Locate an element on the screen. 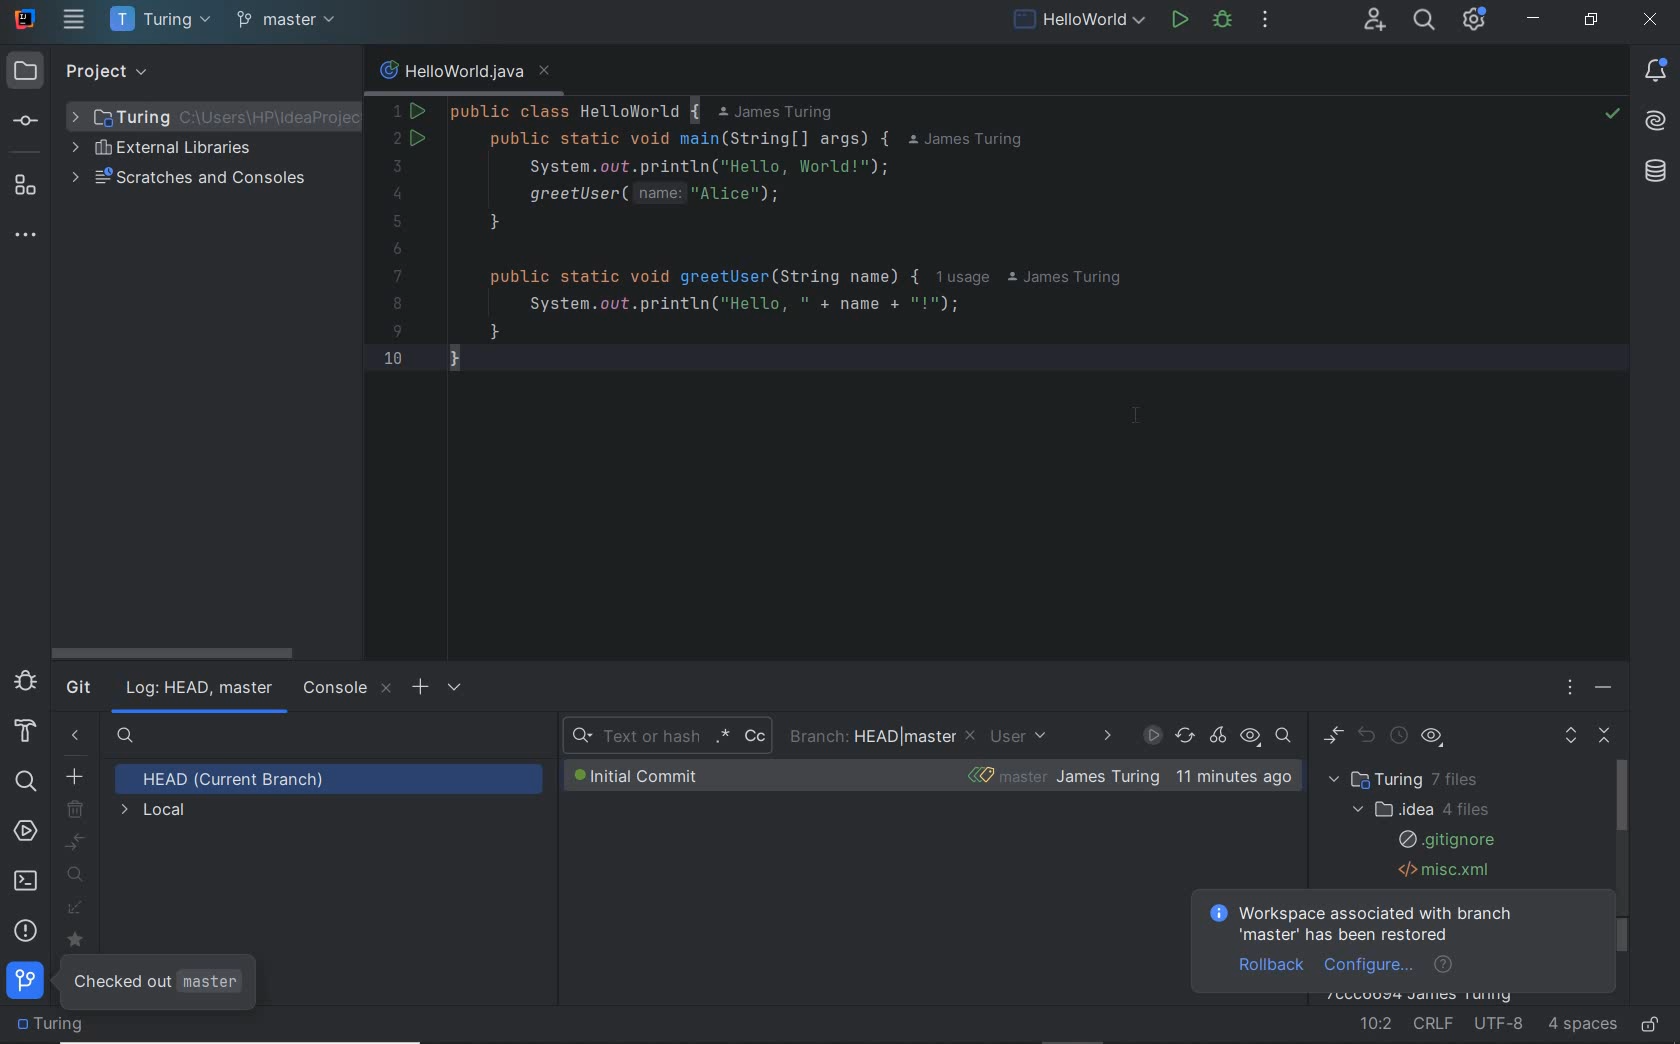 The height and width of the screenshot is (1044, 1680). 7 is located at coordinates (398, 276).